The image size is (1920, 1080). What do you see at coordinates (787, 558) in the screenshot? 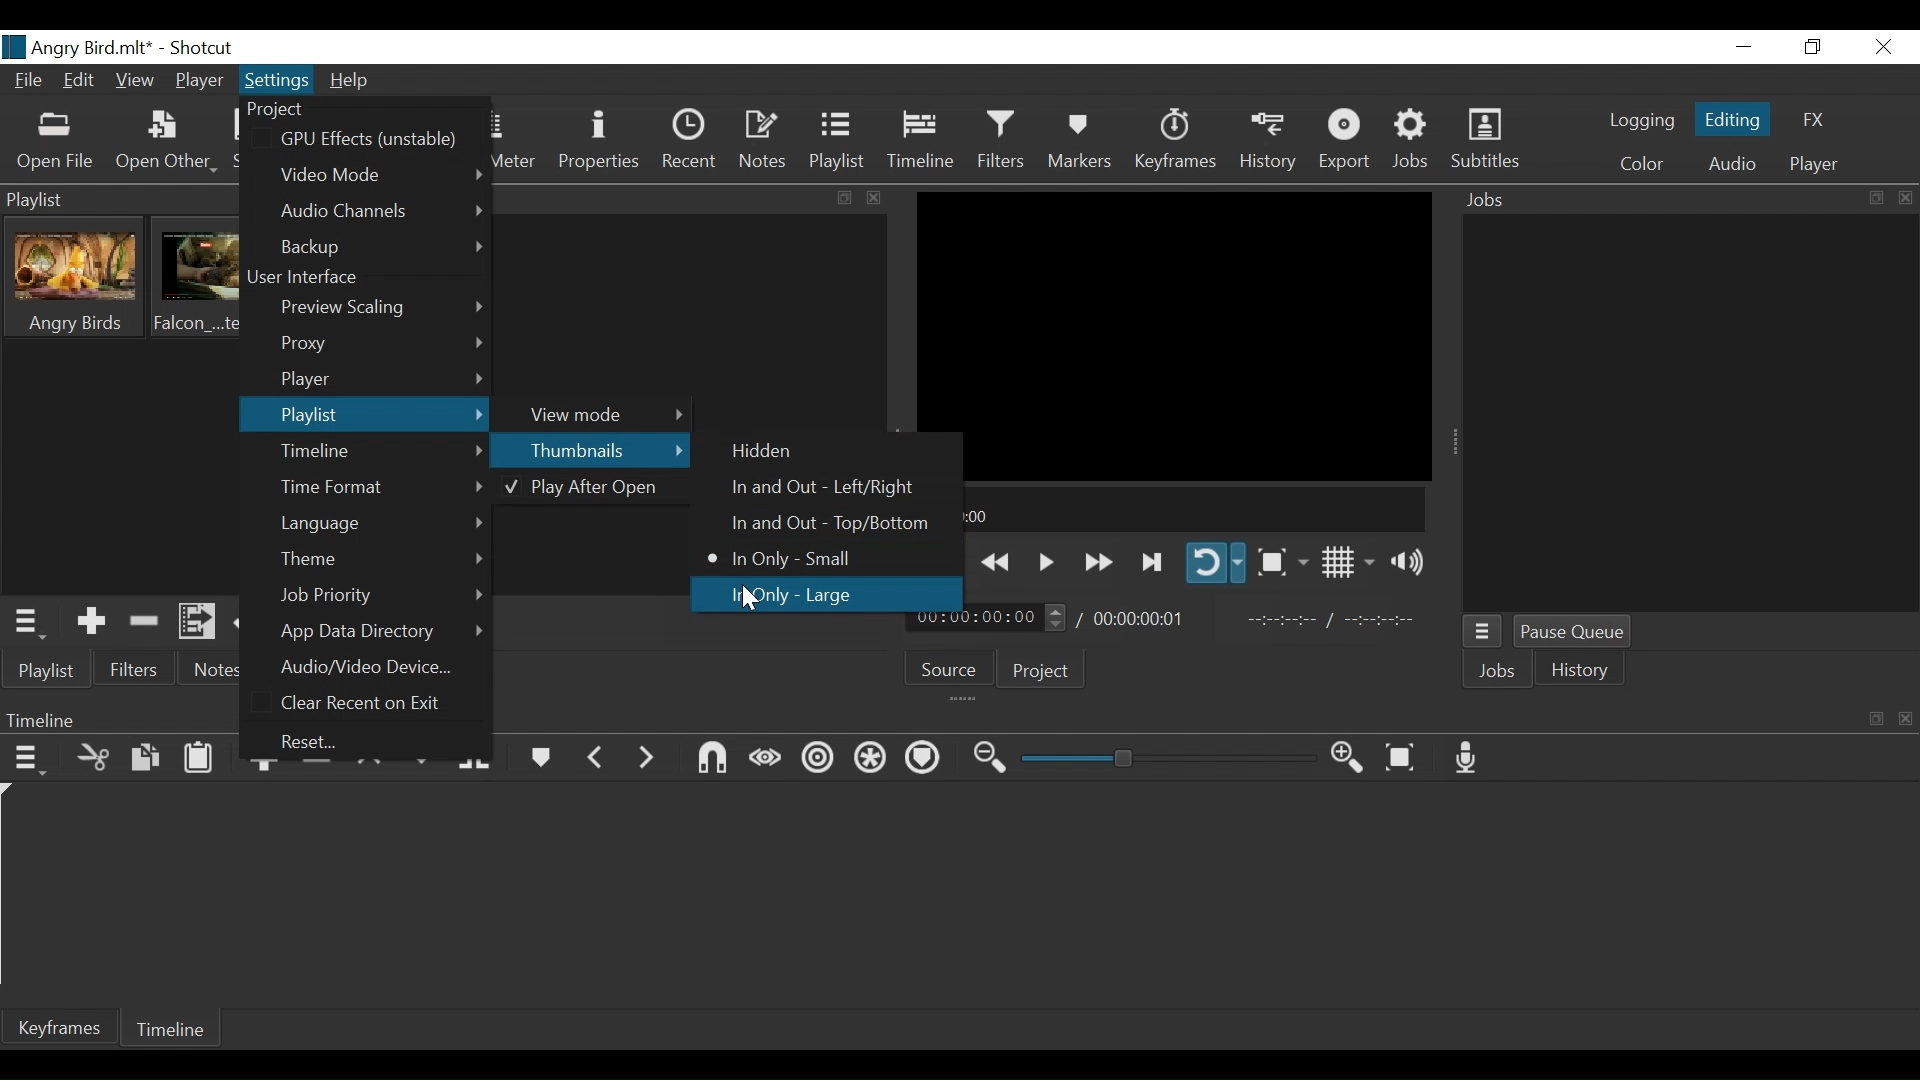
I see `In Only - Small` at bounding box center [787, 558].